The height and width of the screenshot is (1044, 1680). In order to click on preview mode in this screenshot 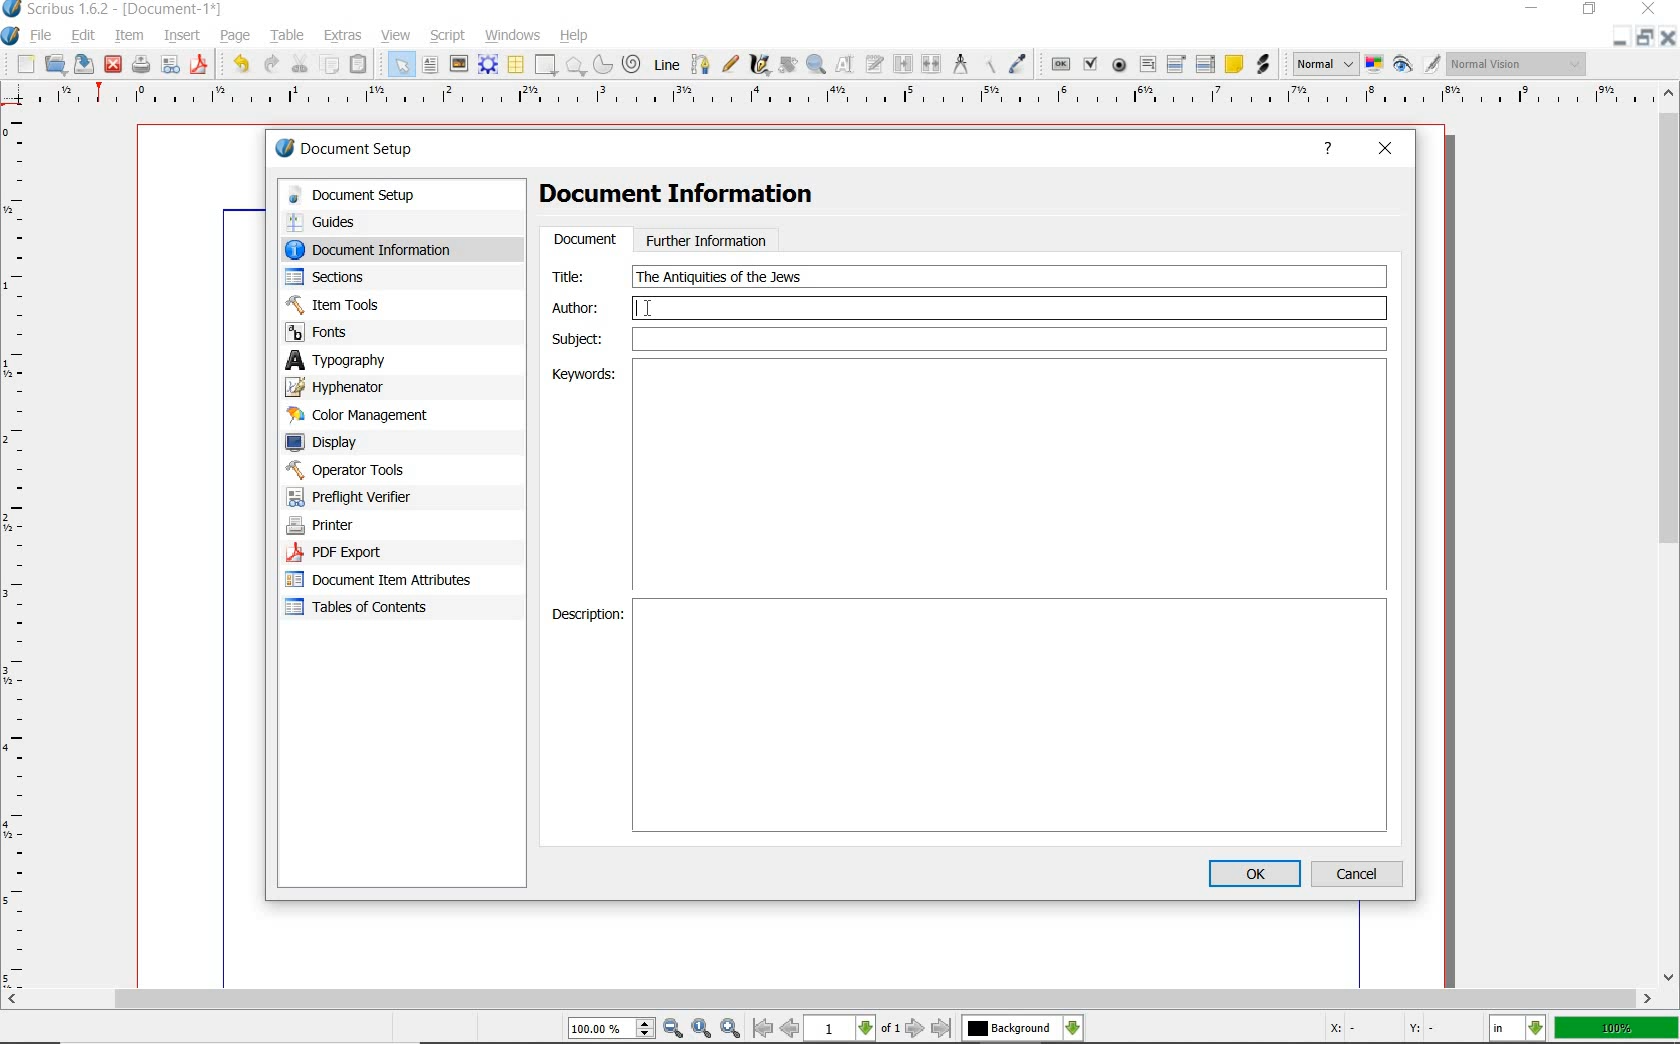, I will do `click(1418, 65)`.